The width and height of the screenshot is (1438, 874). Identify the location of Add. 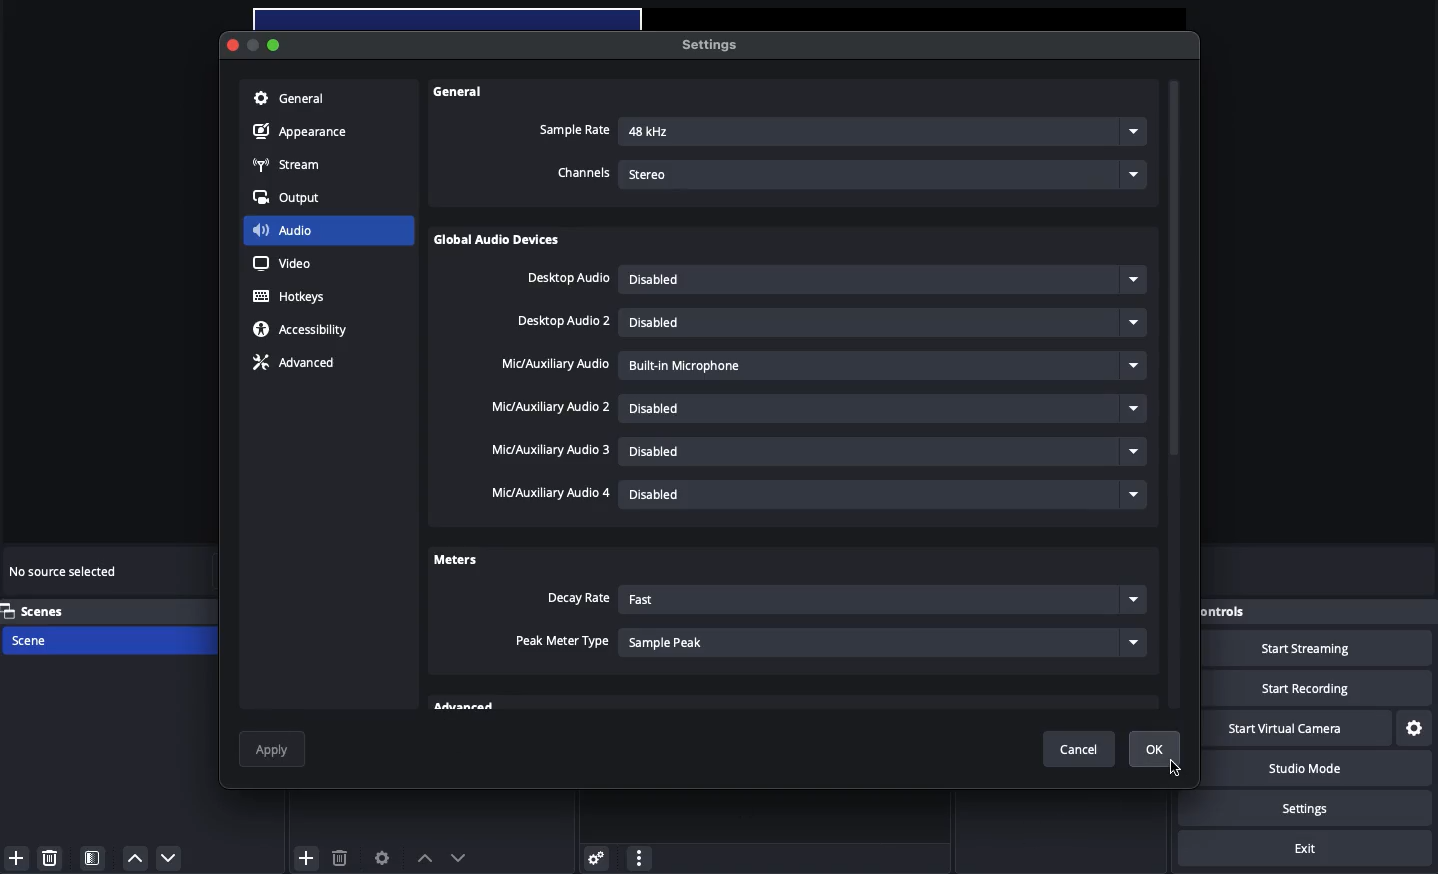
(307, 856).